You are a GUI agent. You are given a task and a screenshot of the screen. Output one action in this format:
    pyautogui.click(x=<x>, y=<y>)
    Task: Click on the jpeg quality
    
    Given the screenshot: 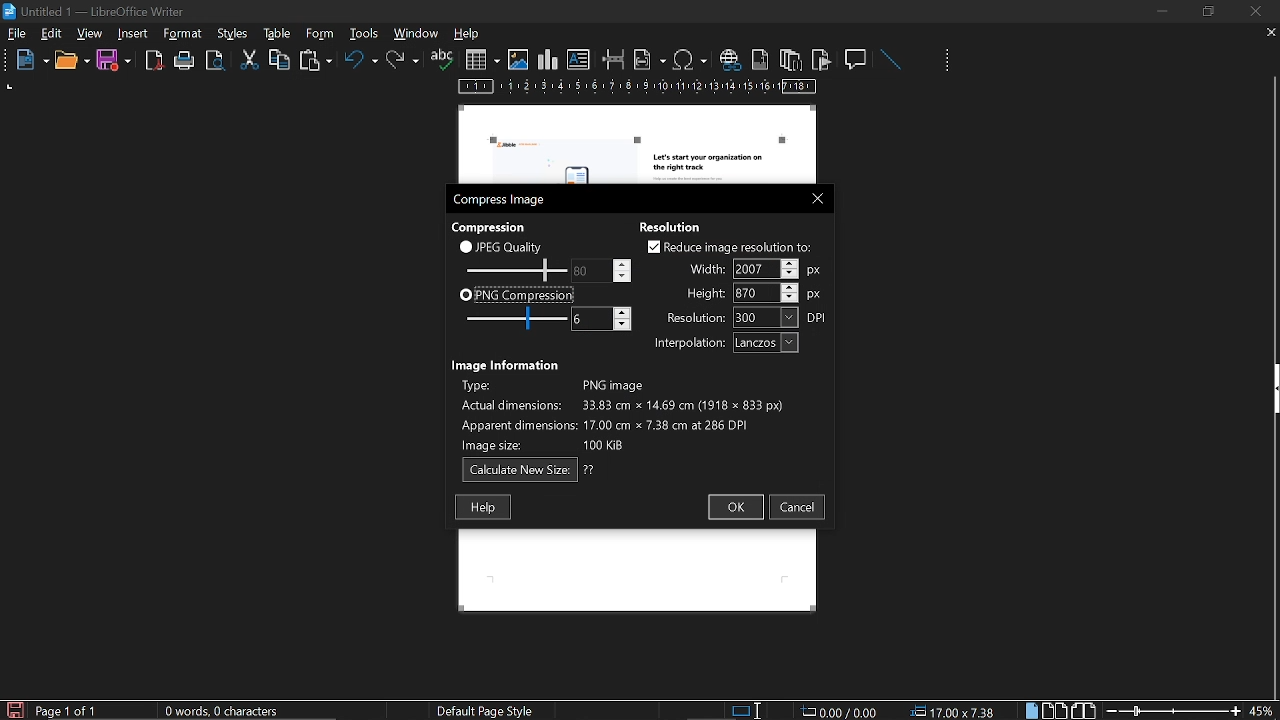 What is the action you would take?
    pyautogui.click(x=502, y=246)
    